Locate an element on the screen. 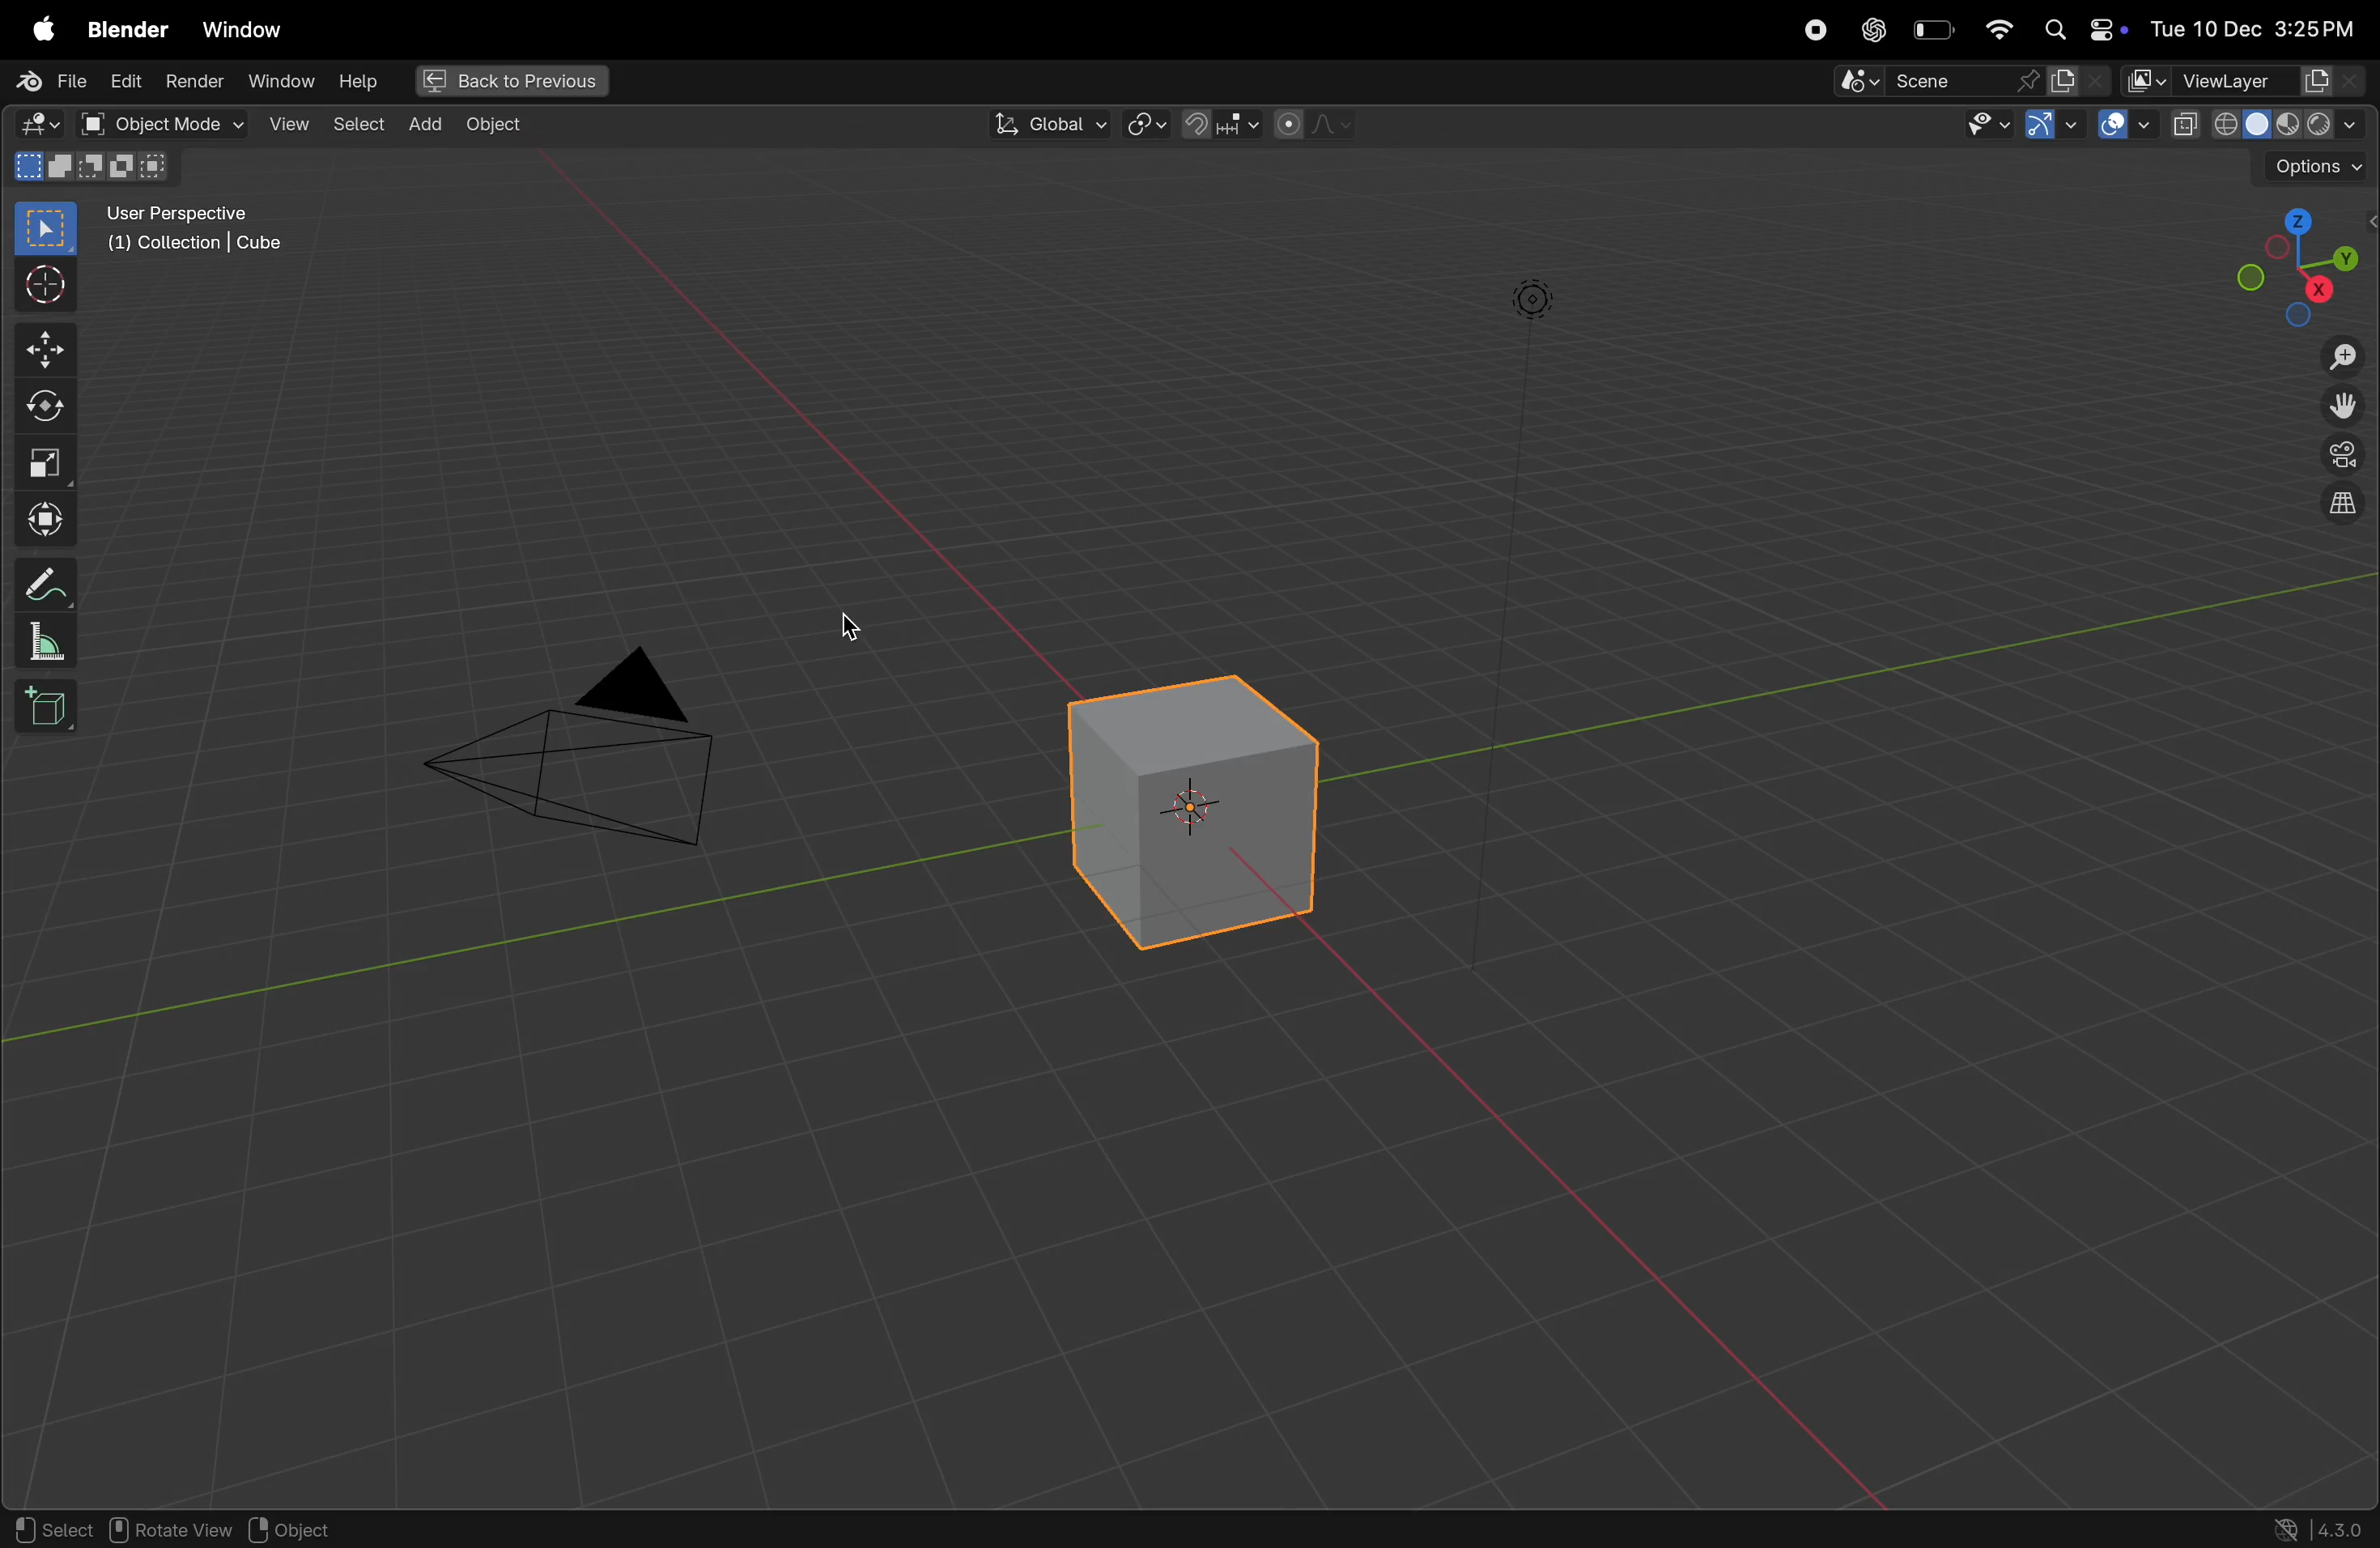 The height and width of the screenshot is (1548, 2380). mode is located at coordinates (96, 167).